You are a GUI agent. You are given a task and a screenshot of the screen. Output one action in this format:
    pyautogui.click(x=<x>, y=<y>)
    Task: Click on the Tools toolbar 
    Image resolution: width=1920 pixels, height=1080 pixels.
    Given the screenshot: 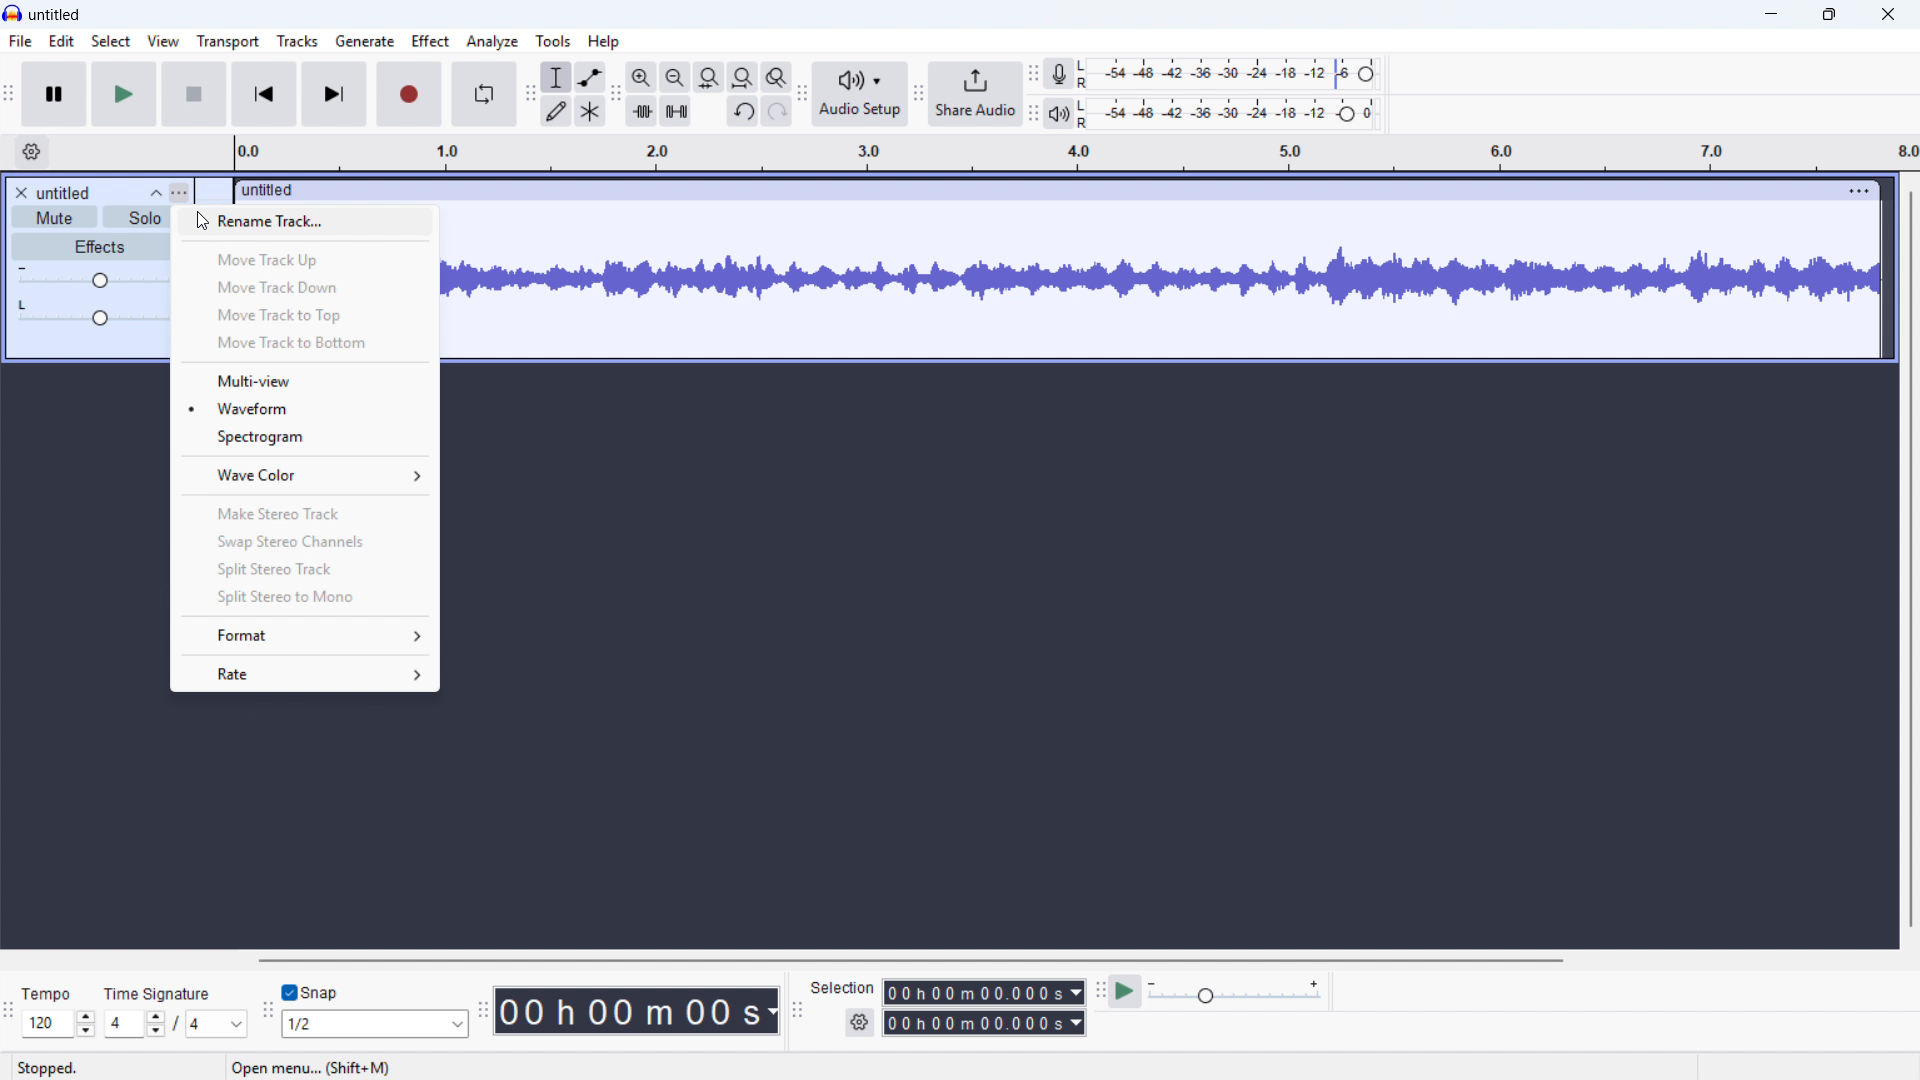 What is the action you would take?
    pyautogui.click(x=527, y=93)
    